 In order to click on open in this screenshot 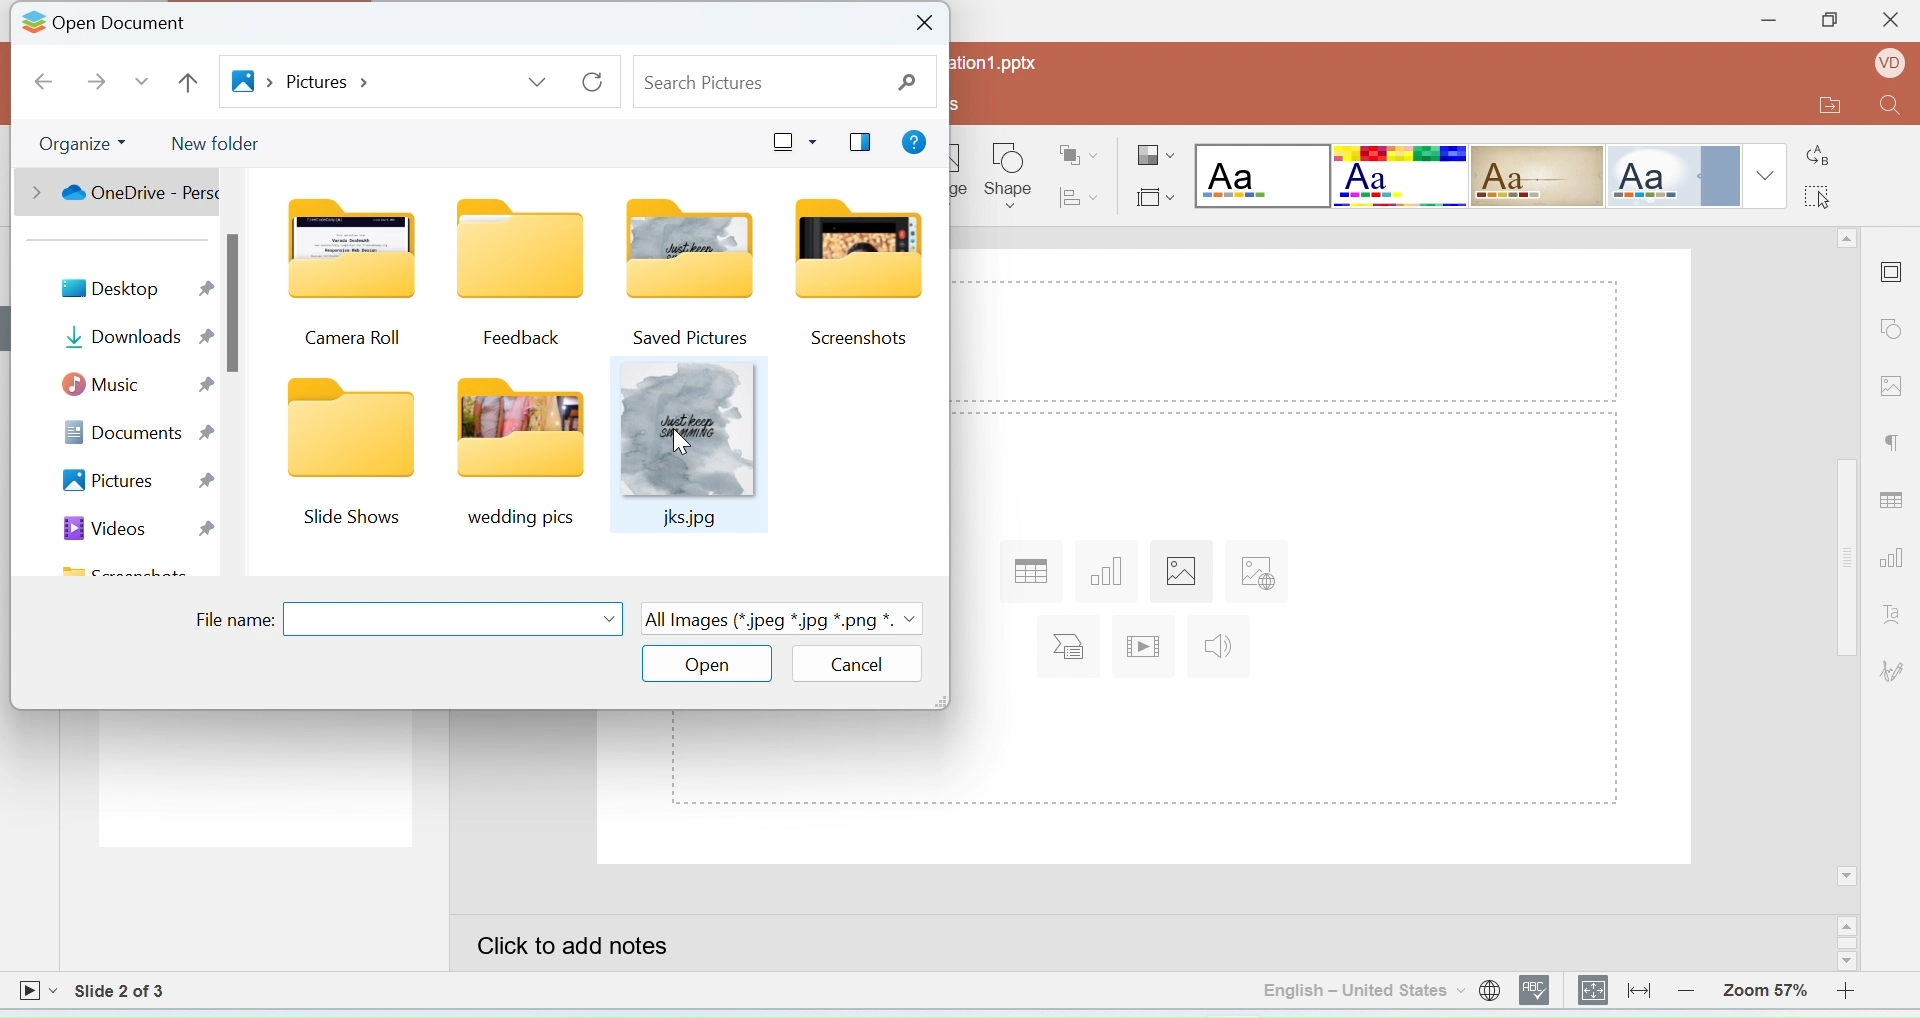, I will do `click(707, 665)`.